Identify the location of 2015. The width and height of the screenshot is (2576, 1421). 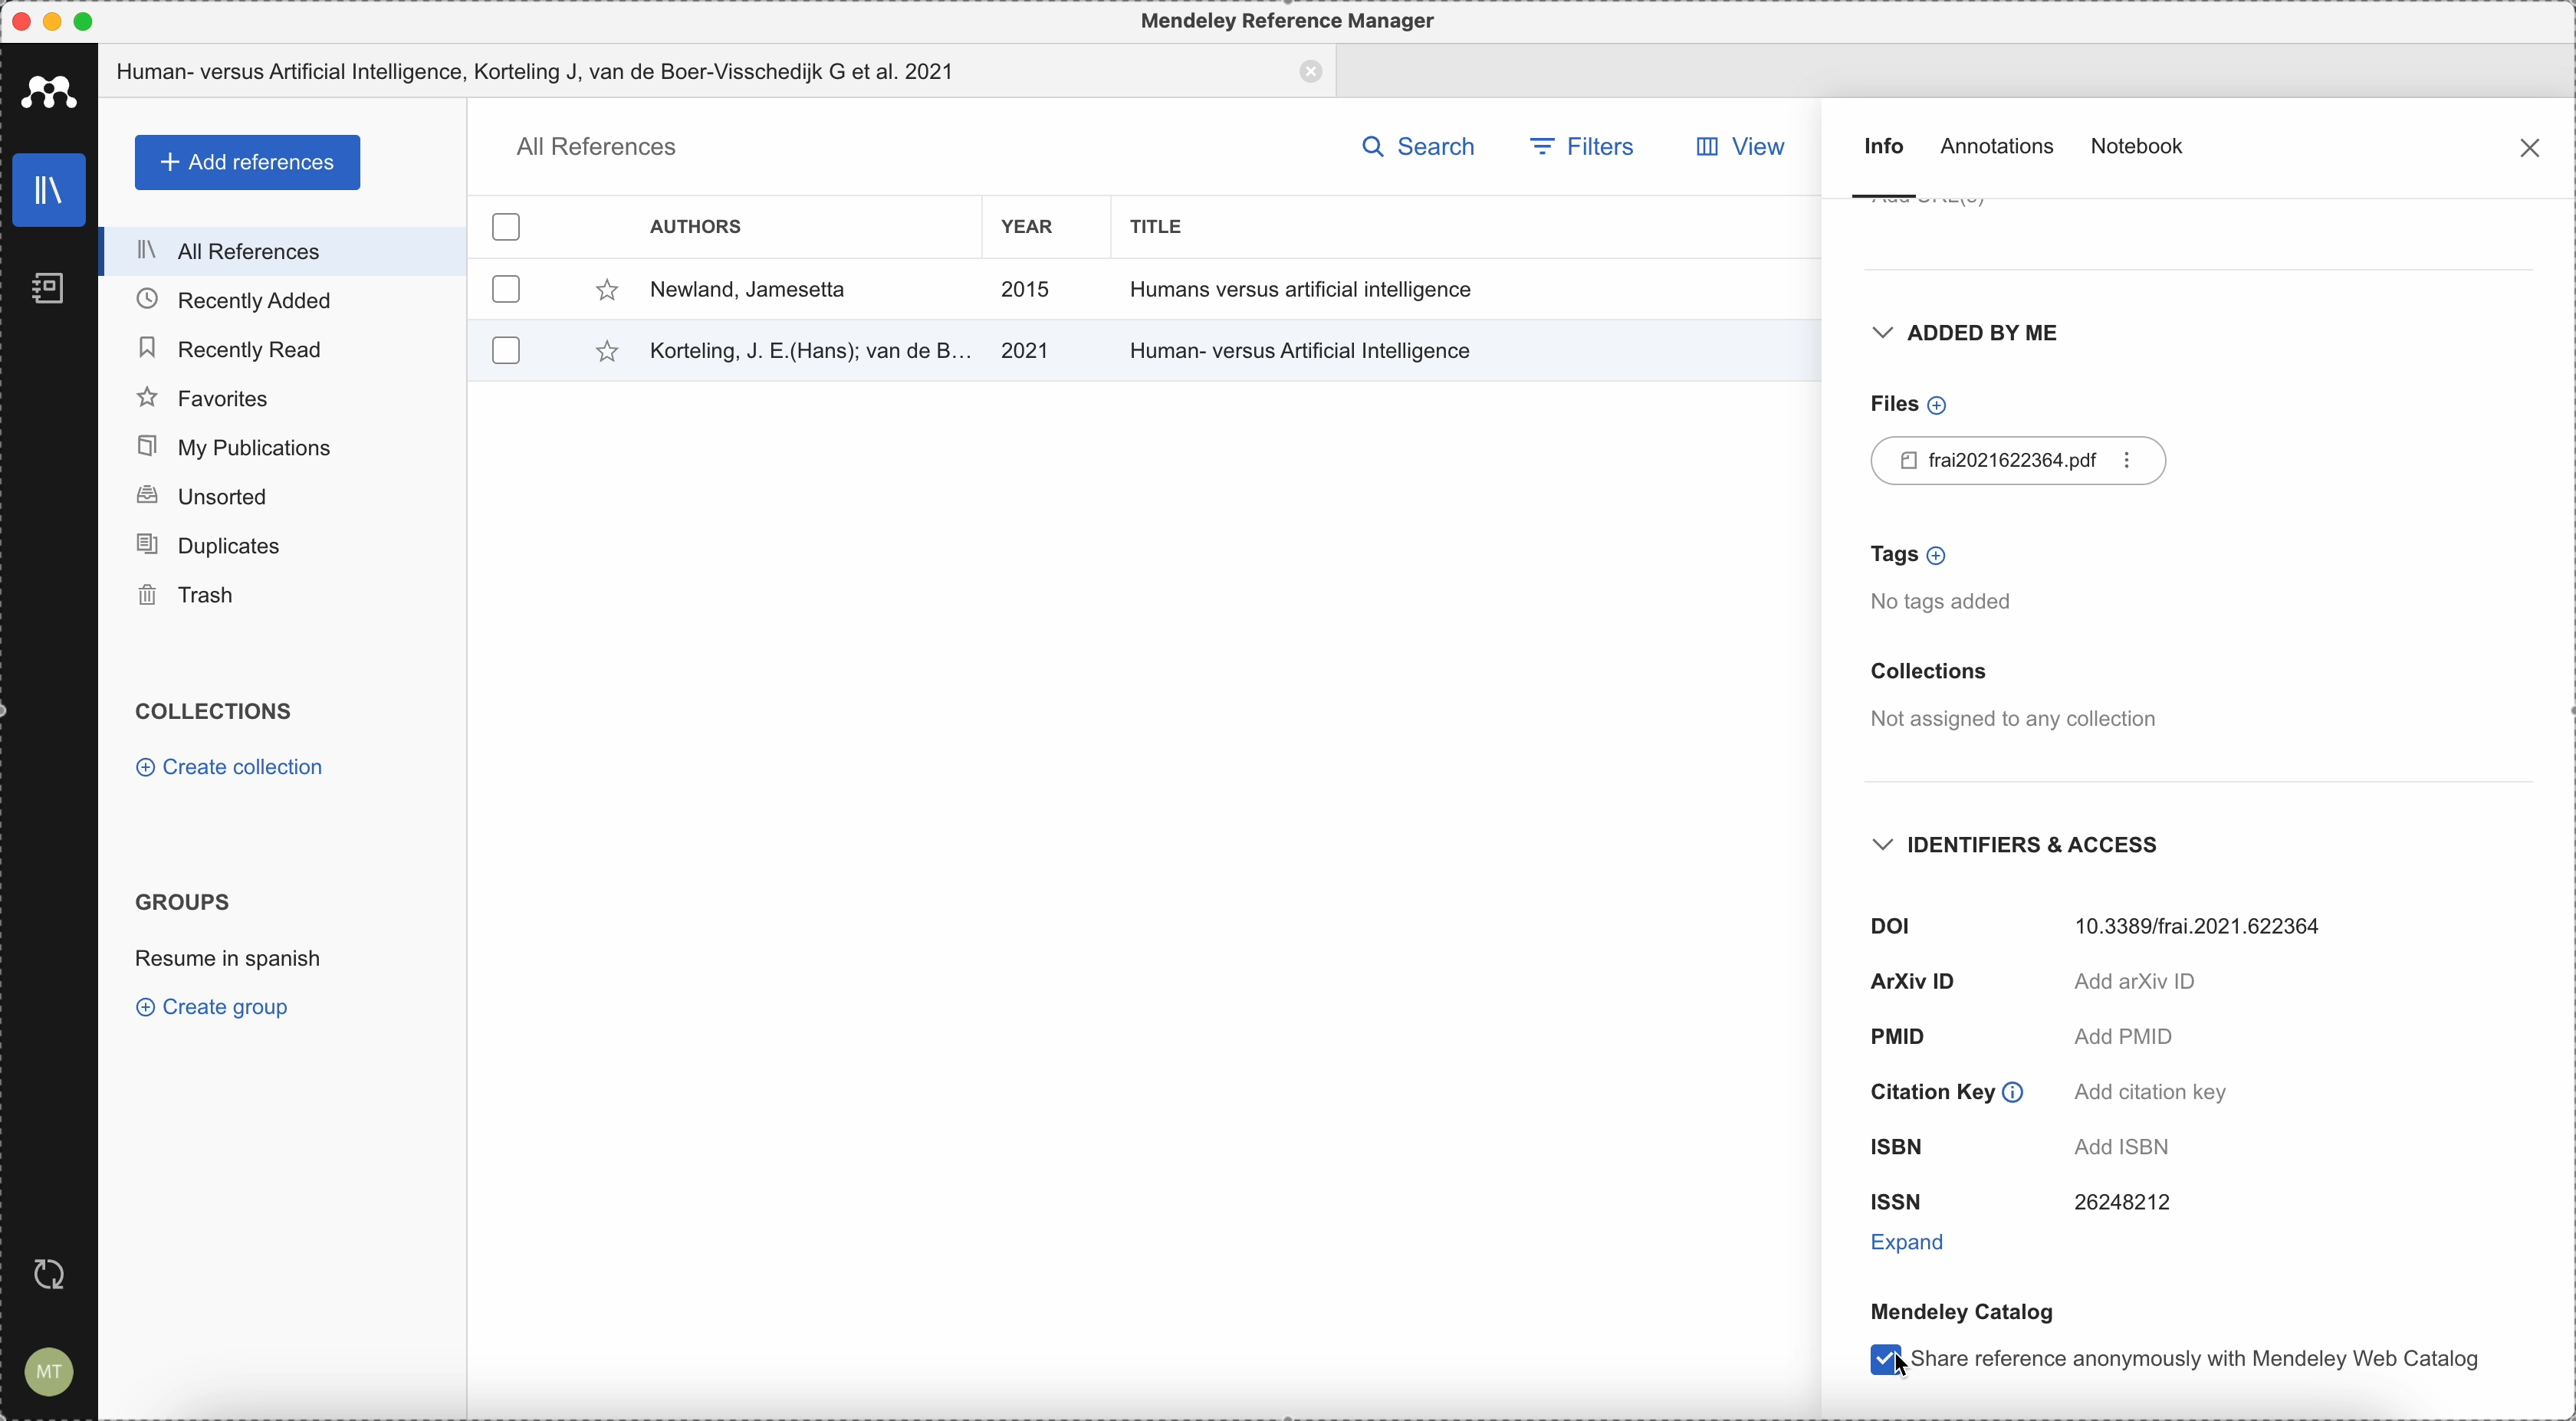
(1027, 290).